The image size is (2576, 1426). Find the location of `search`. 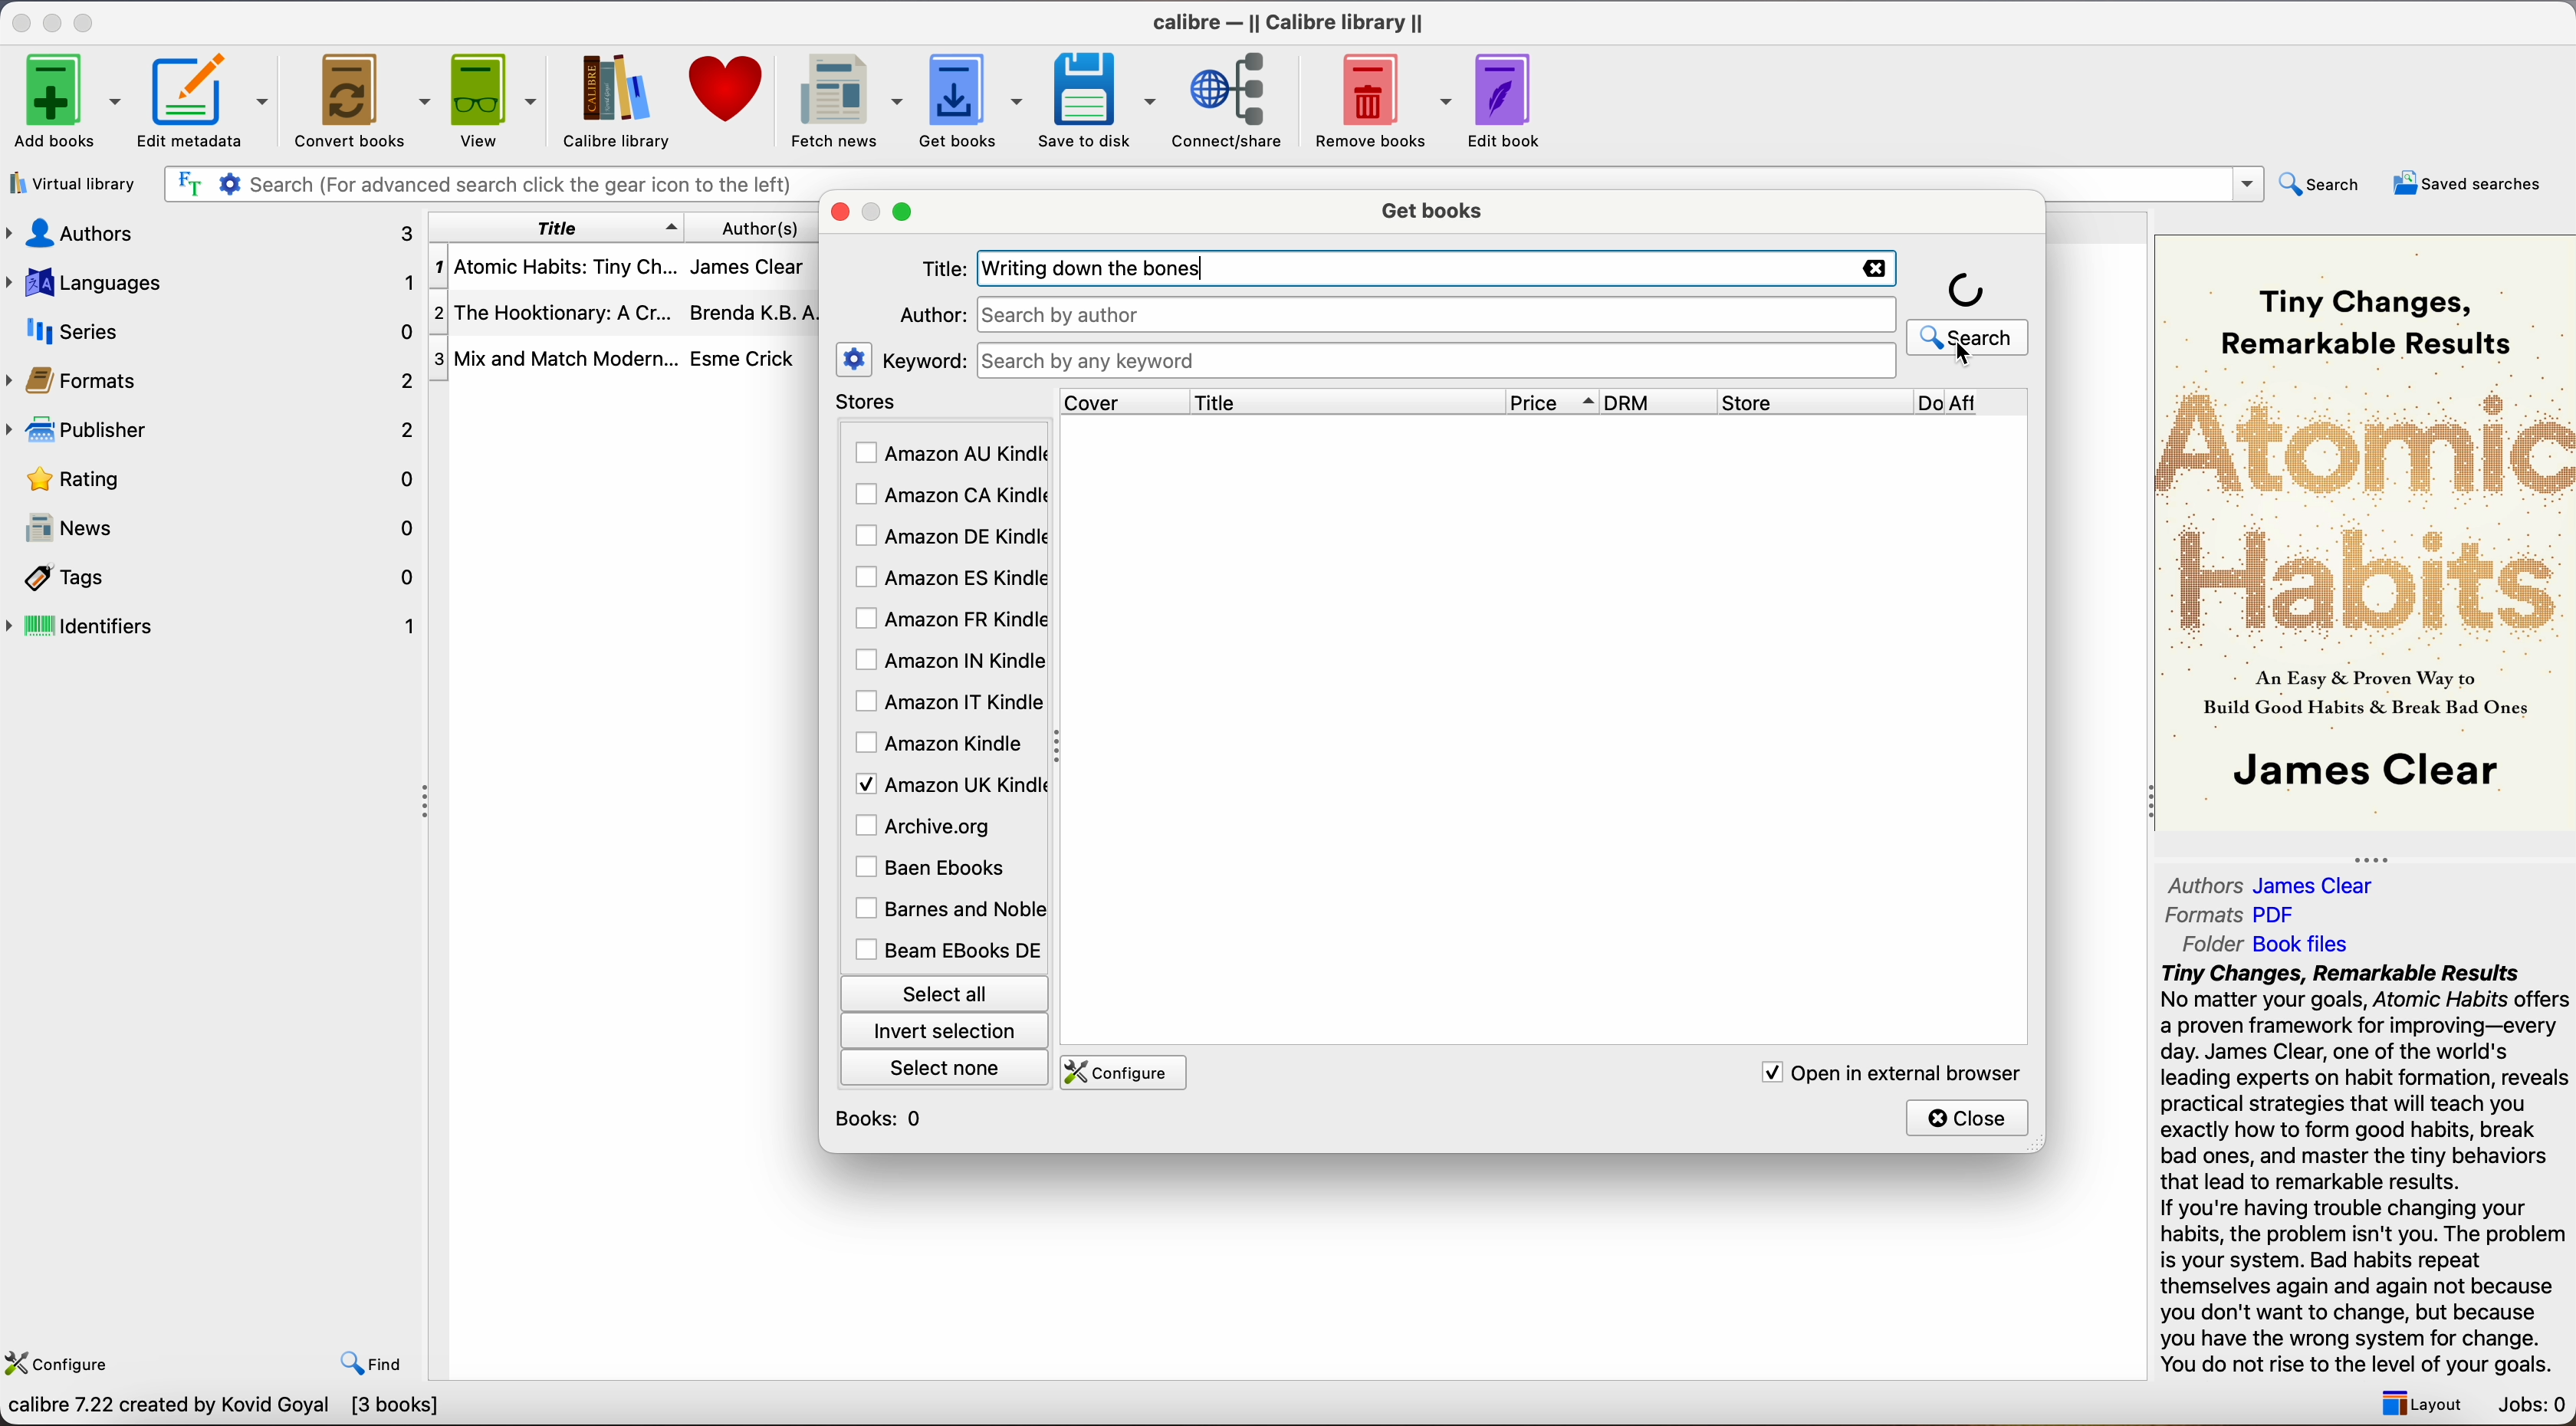

search is located at coordinates (1969, 311).